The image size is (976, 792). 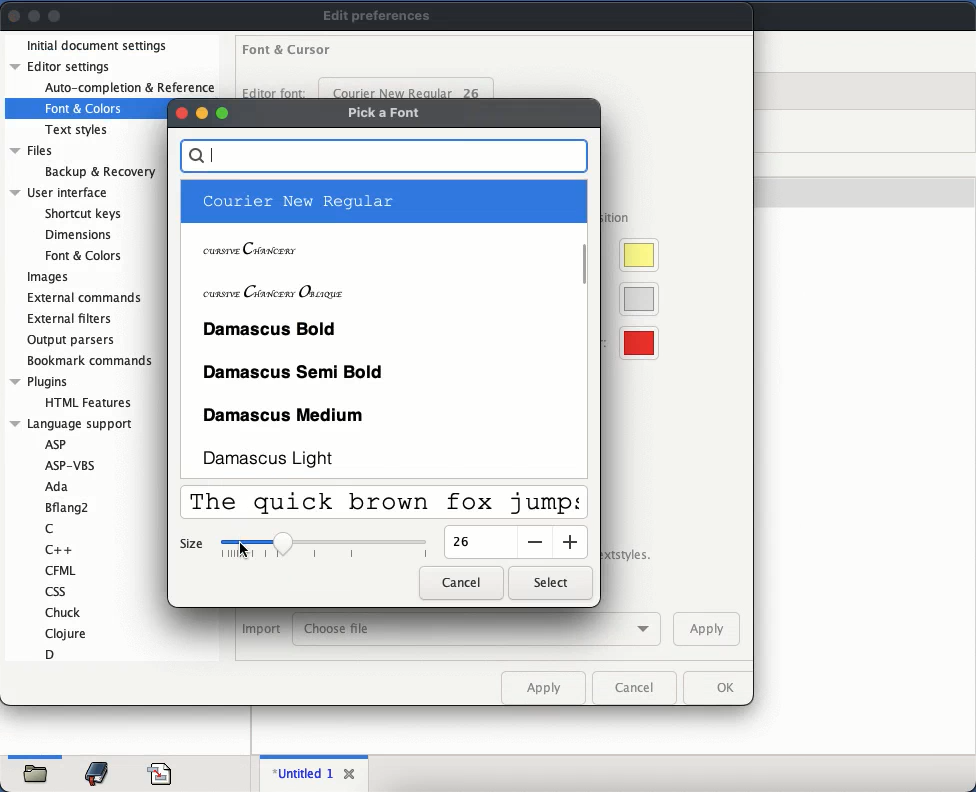 I want to click on courier new regular, so click(x=407, y=88).